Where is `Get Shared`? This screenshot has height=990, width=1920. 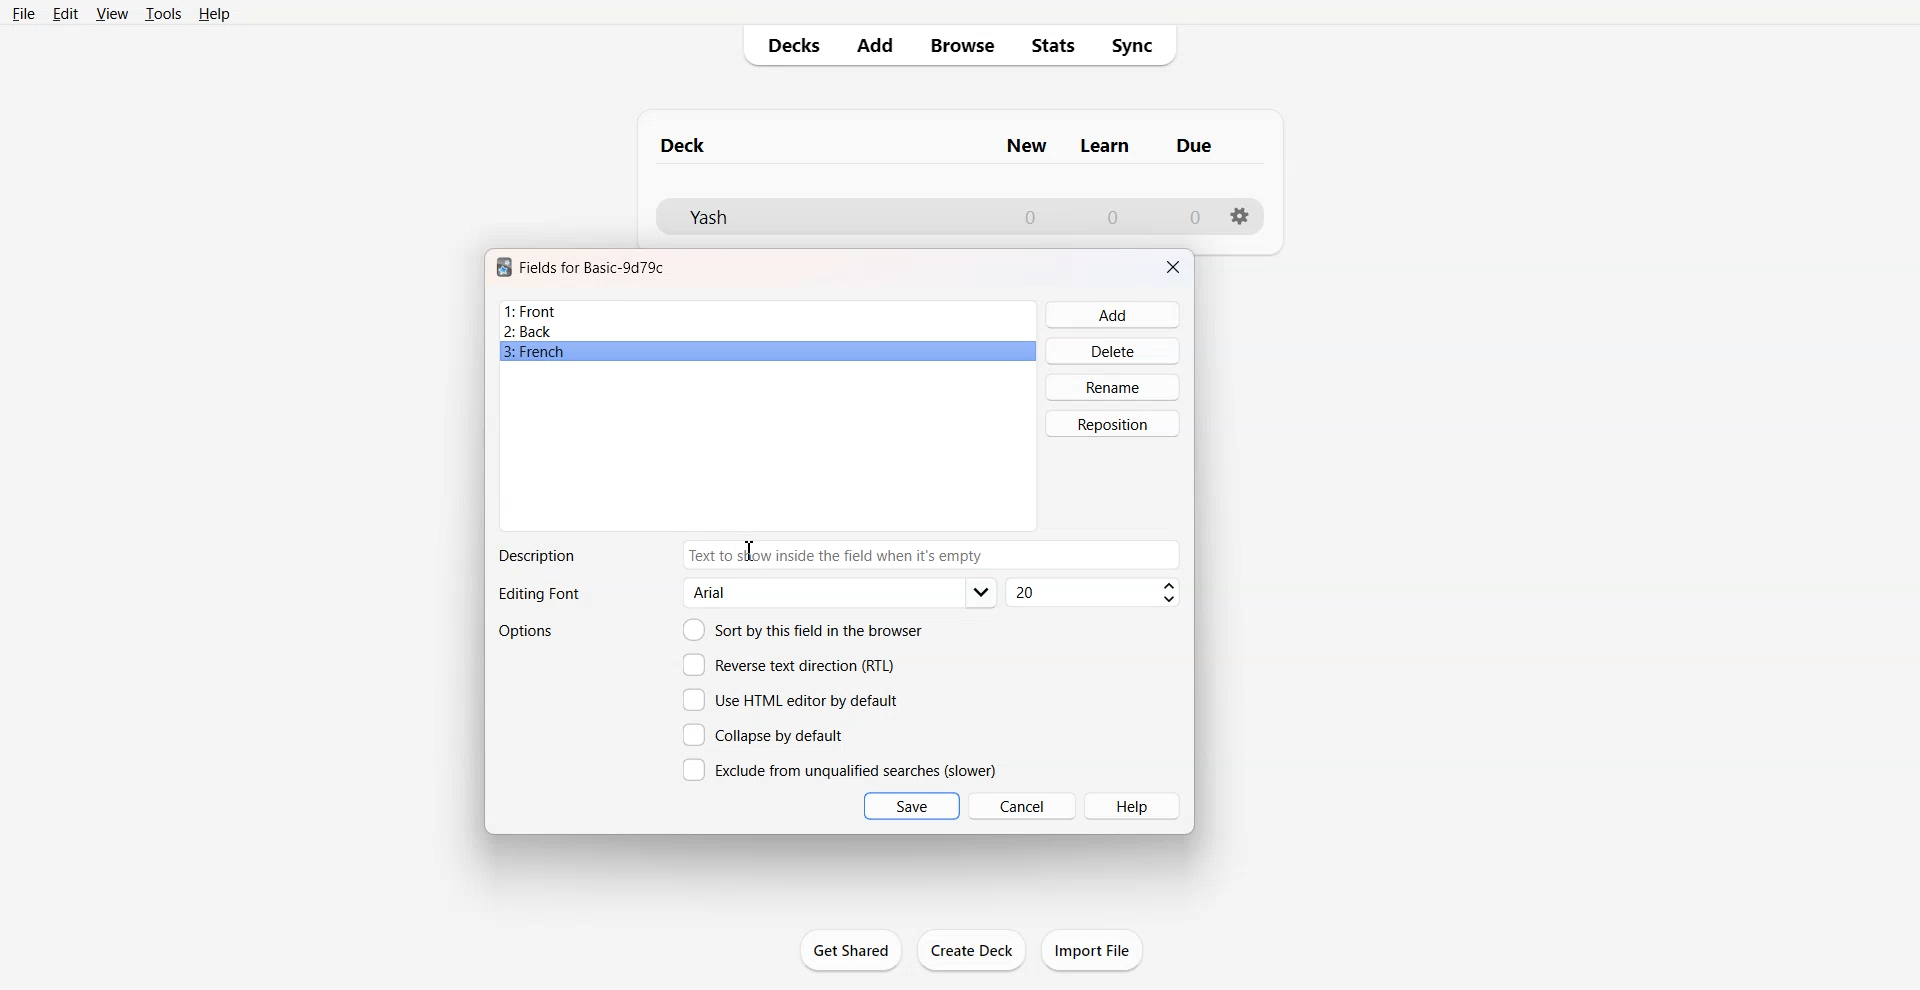 Get Shared is located at coordinates (851, 950).